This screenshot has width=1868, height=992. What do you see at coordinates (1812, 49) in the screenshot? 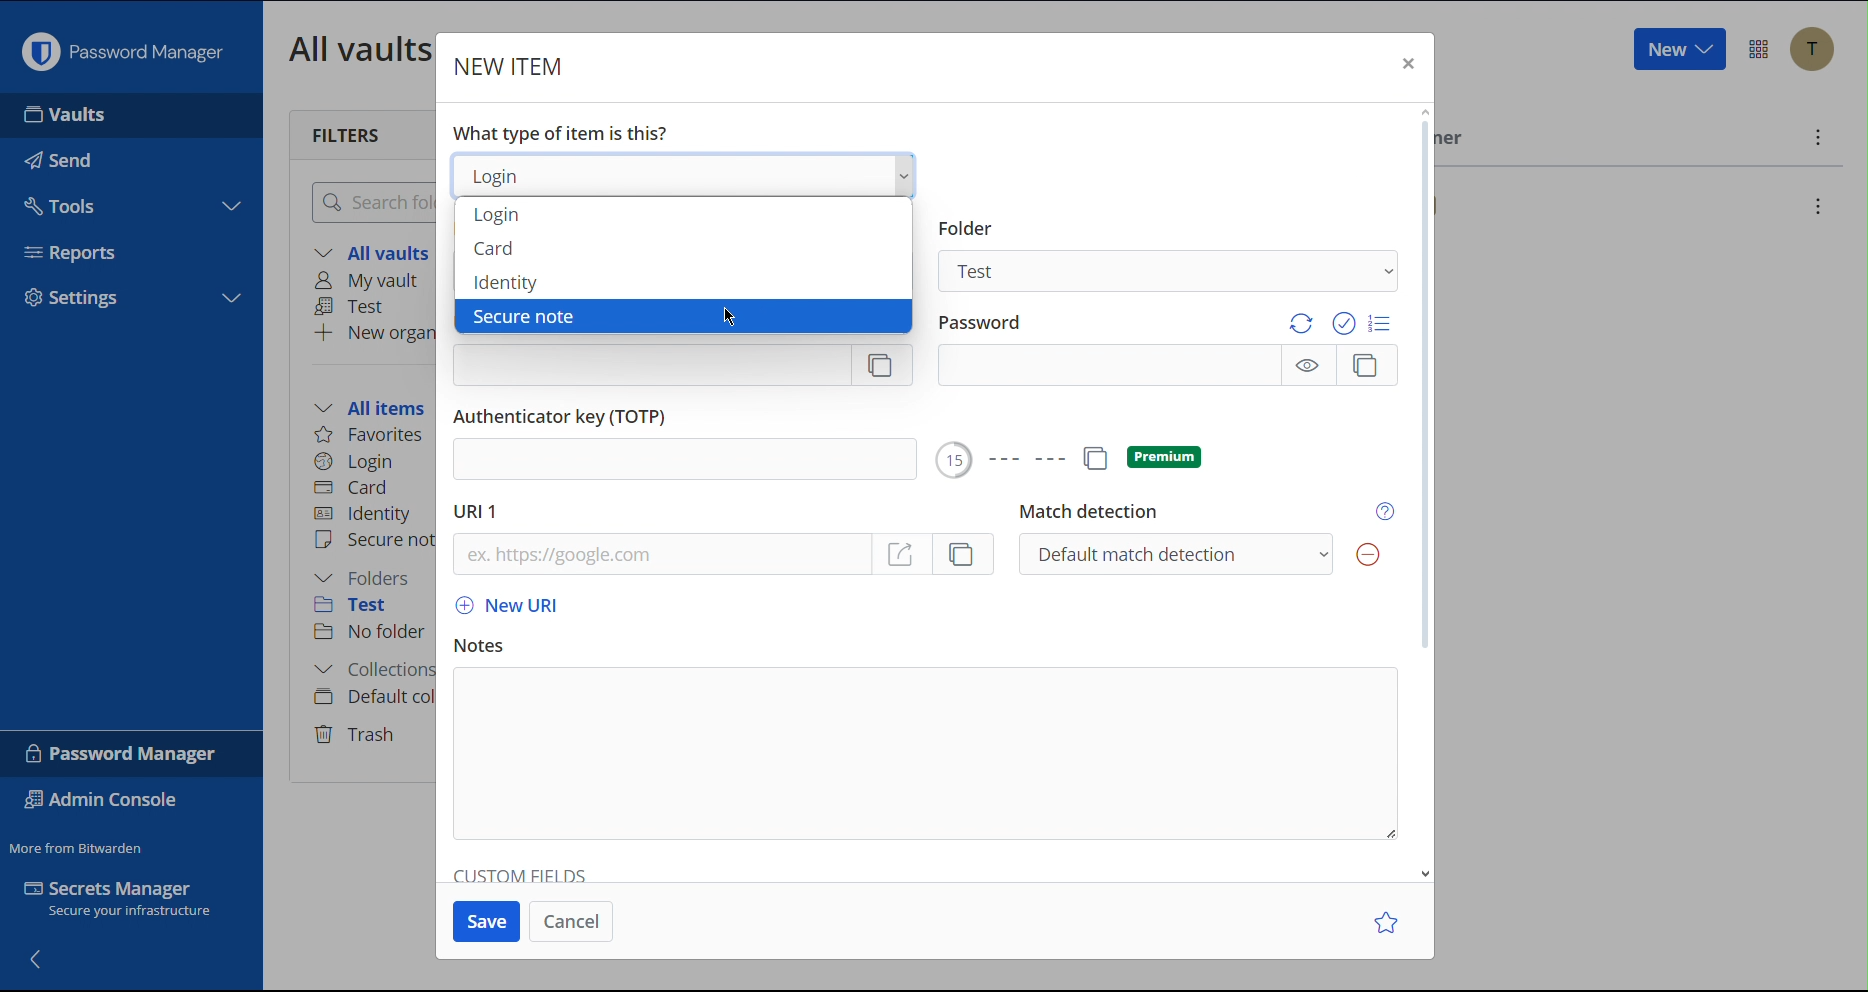
I see `Accounts` at bounding box center [1812, 49].